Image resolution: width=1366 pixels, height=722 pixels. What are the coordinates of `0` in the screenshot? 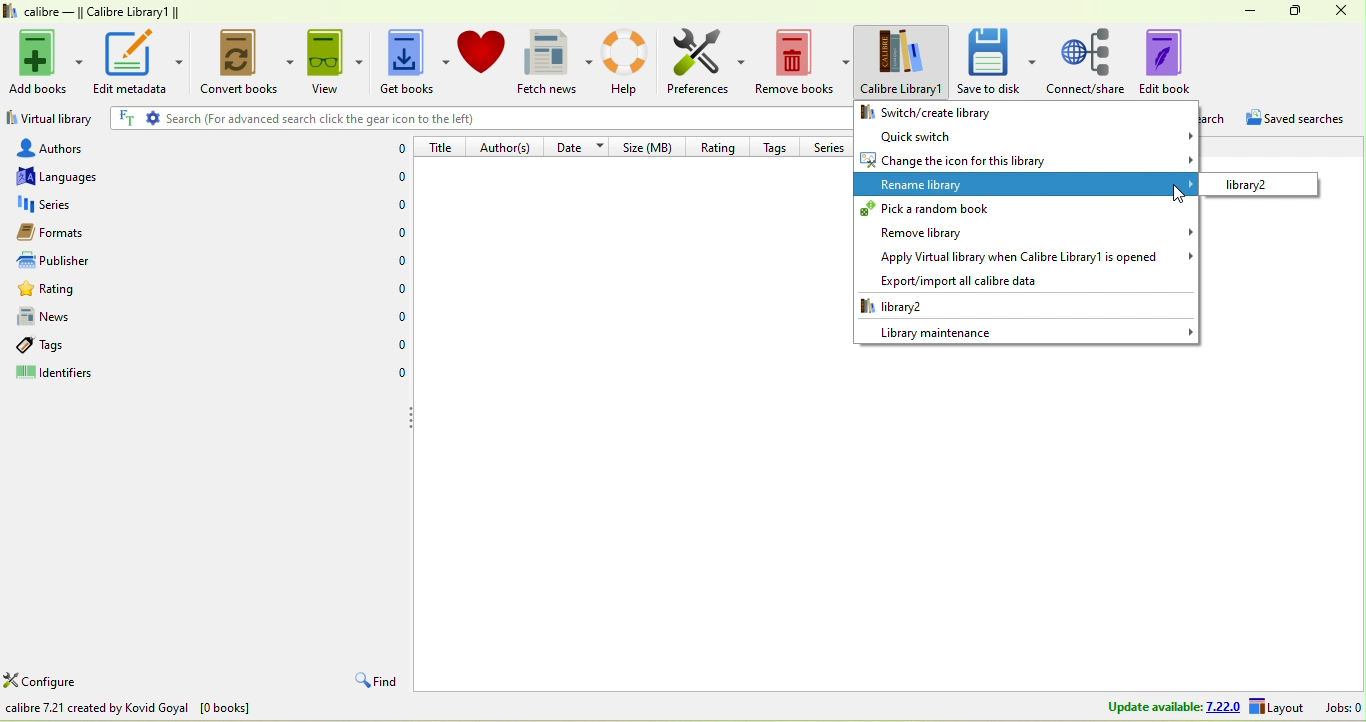 It's located at (390, 179).